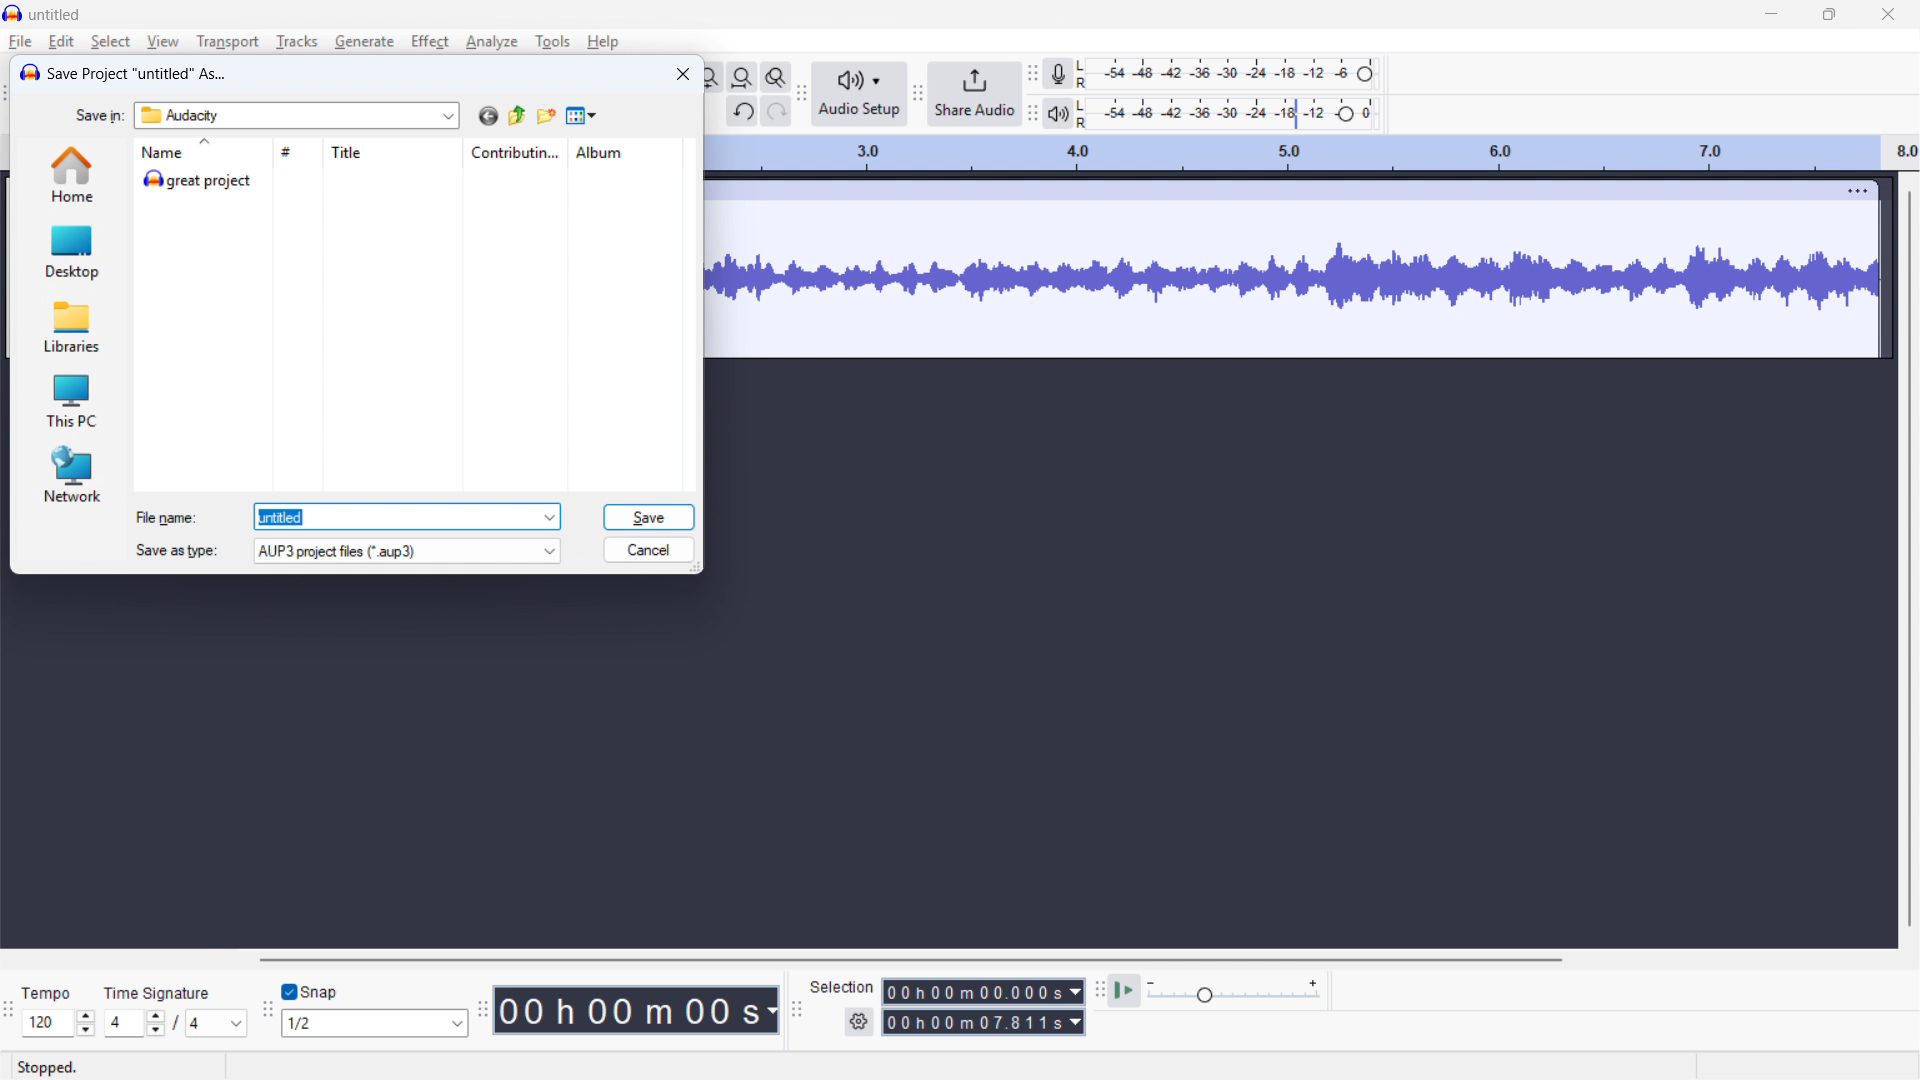 The image size is (1920, 1080). I want to click on untitled, so click(54, 15).